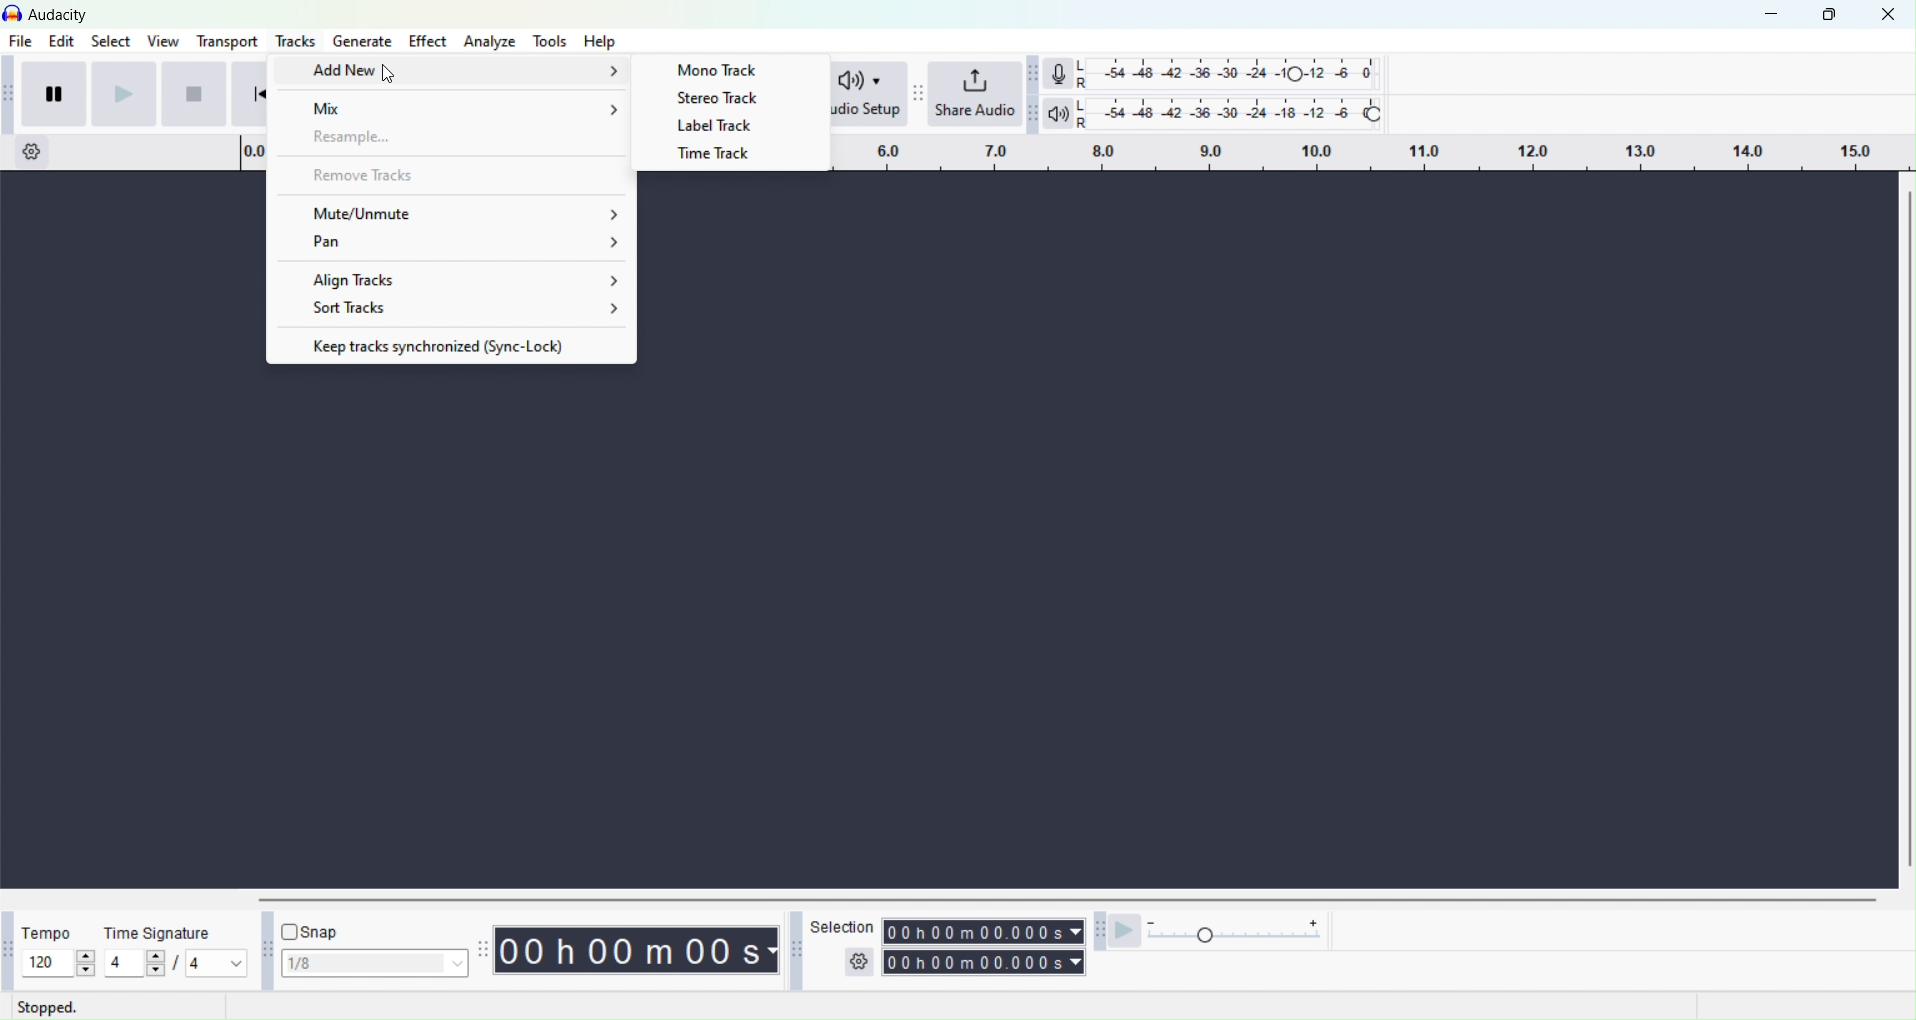 Image resolution: width=1916 pixels, height=1020 pixels. What do you see at coordinates (861, 95) in the screenshot?
I see `Audio setup` at bounding box center [861, 95].